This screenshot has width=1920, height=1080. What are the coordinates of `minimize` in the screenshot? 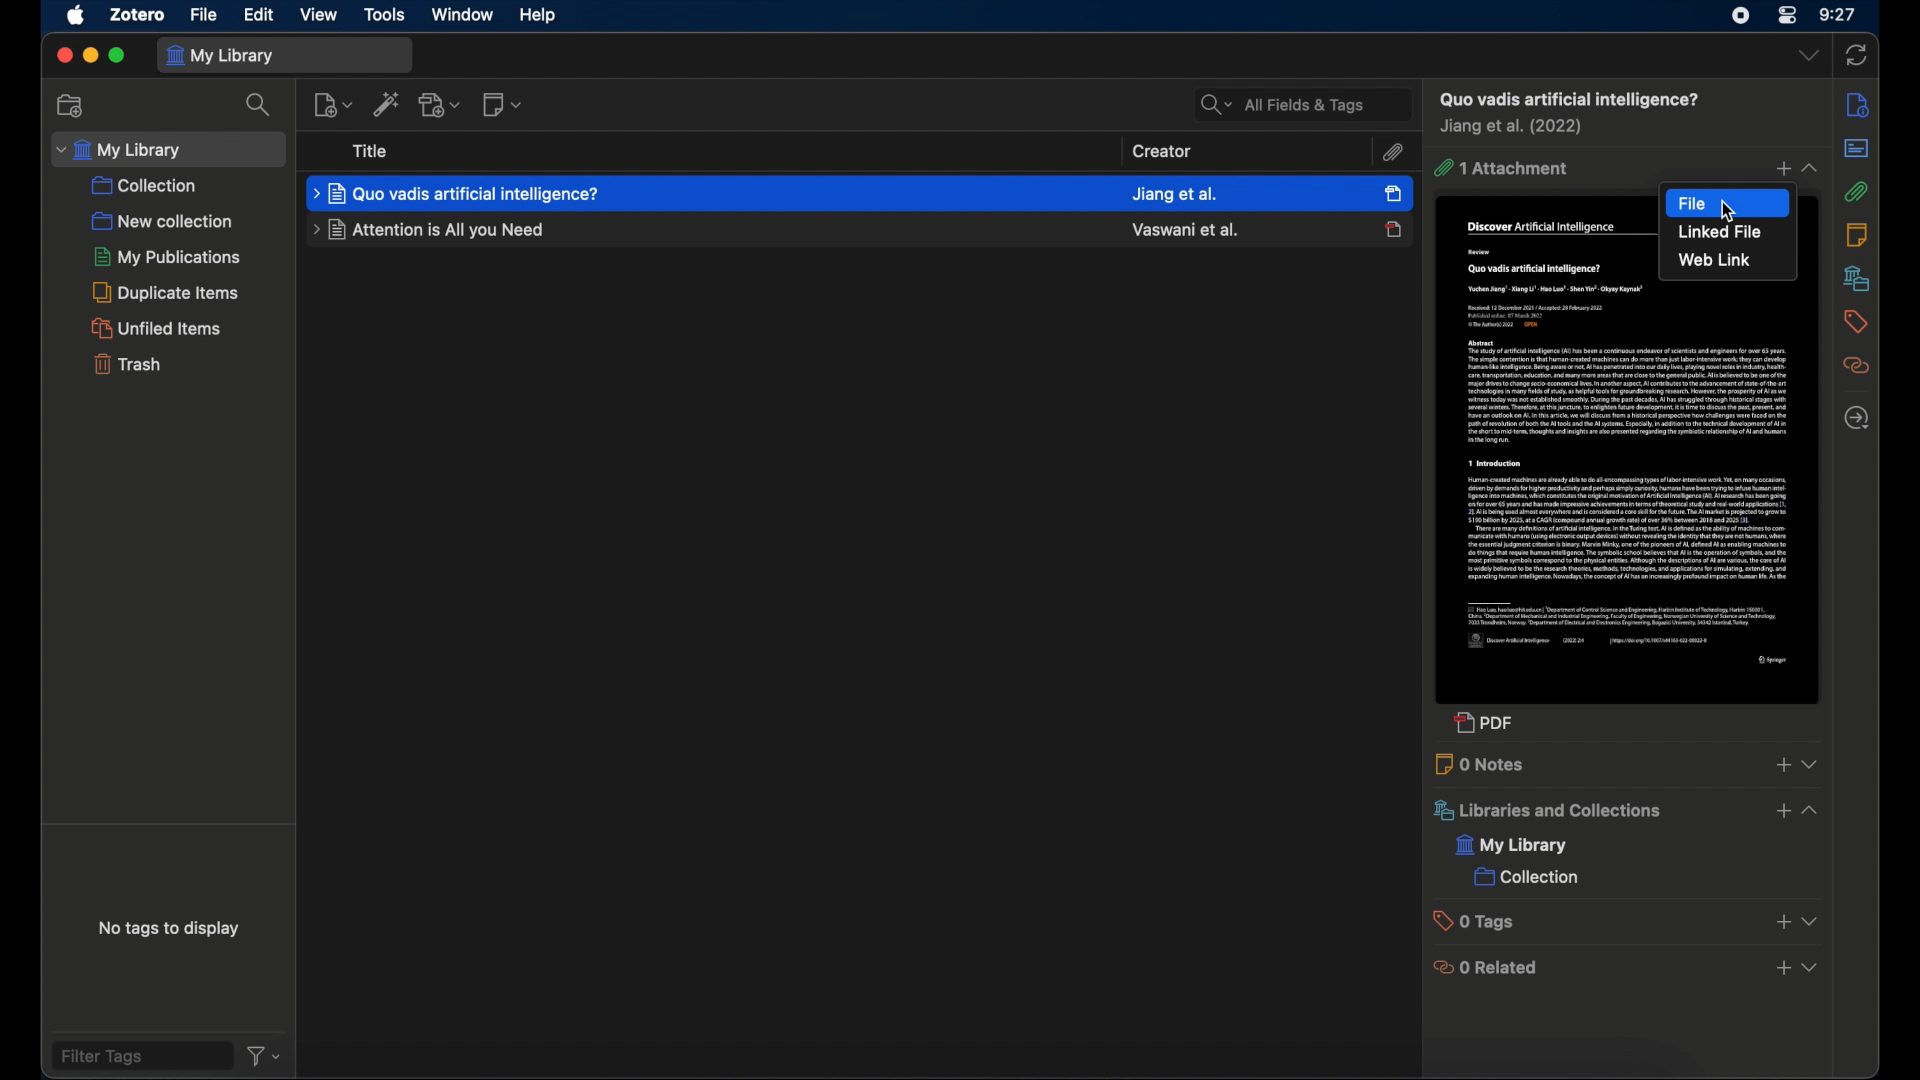 It's located at (91, 56).